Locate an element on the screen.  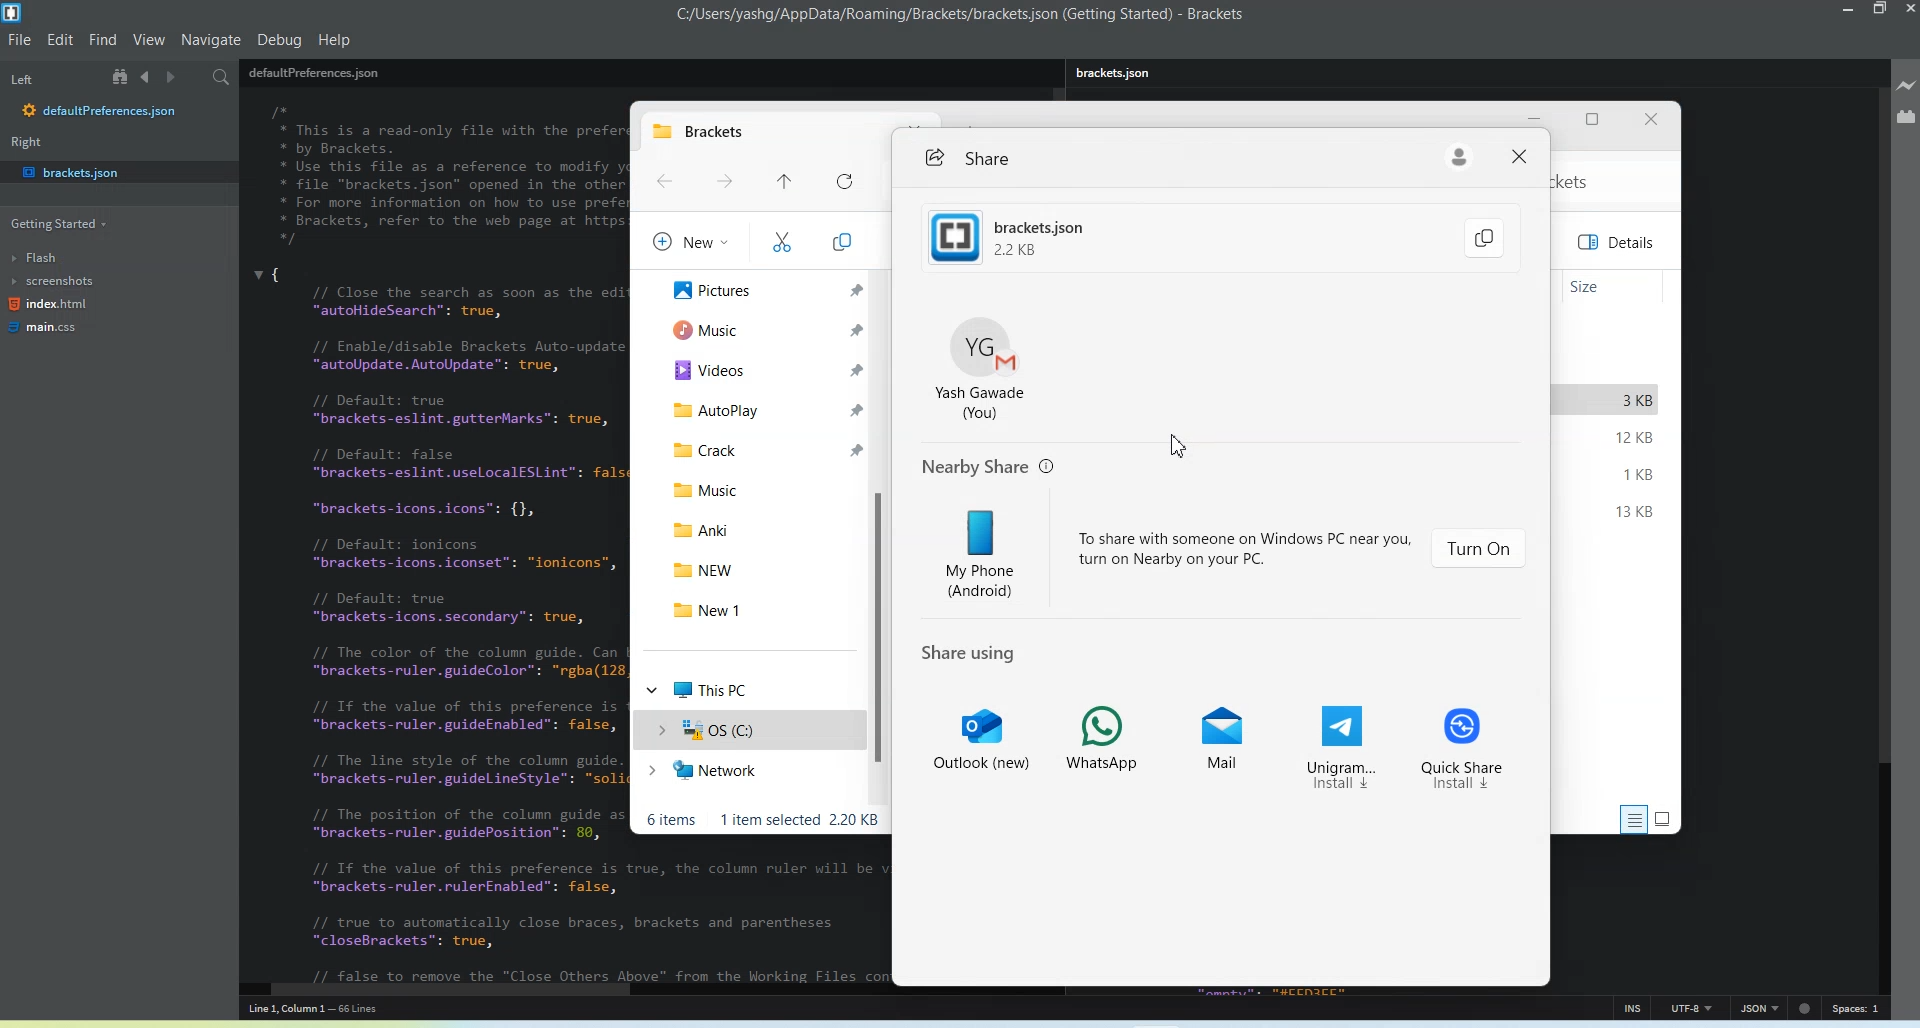
New is located at coordinates (688, 240).